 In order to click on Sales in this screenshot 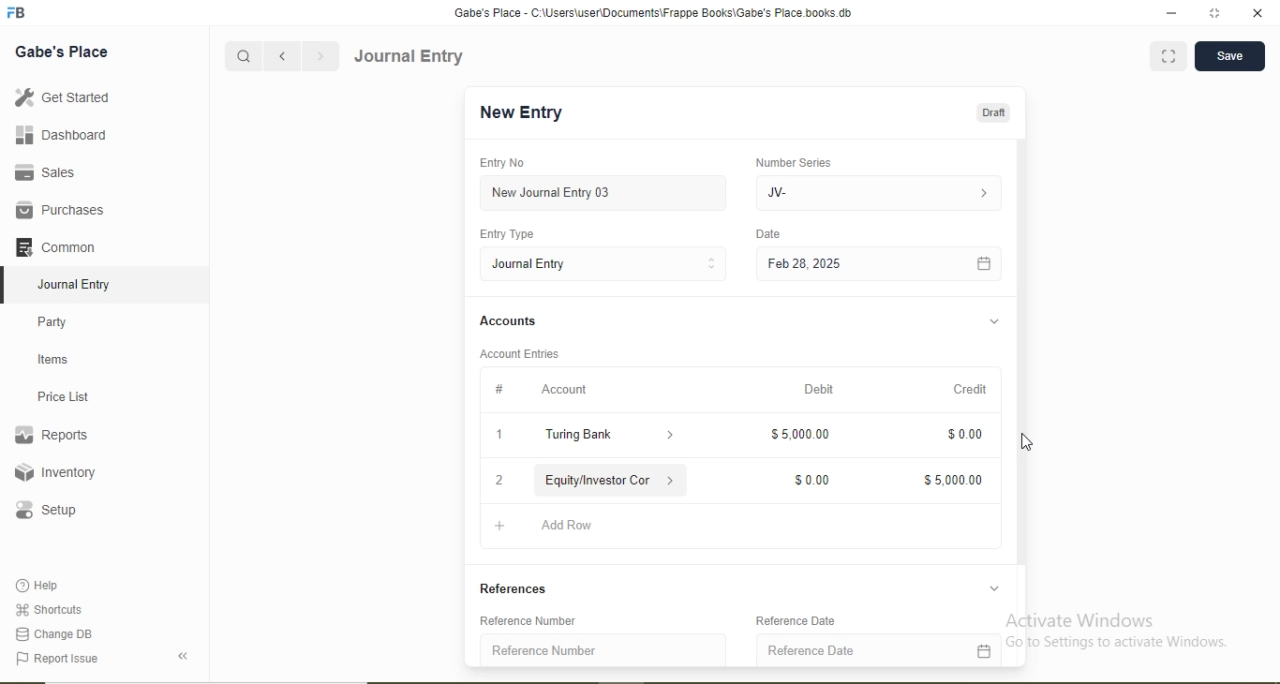, I will do `click(42, 172)`.